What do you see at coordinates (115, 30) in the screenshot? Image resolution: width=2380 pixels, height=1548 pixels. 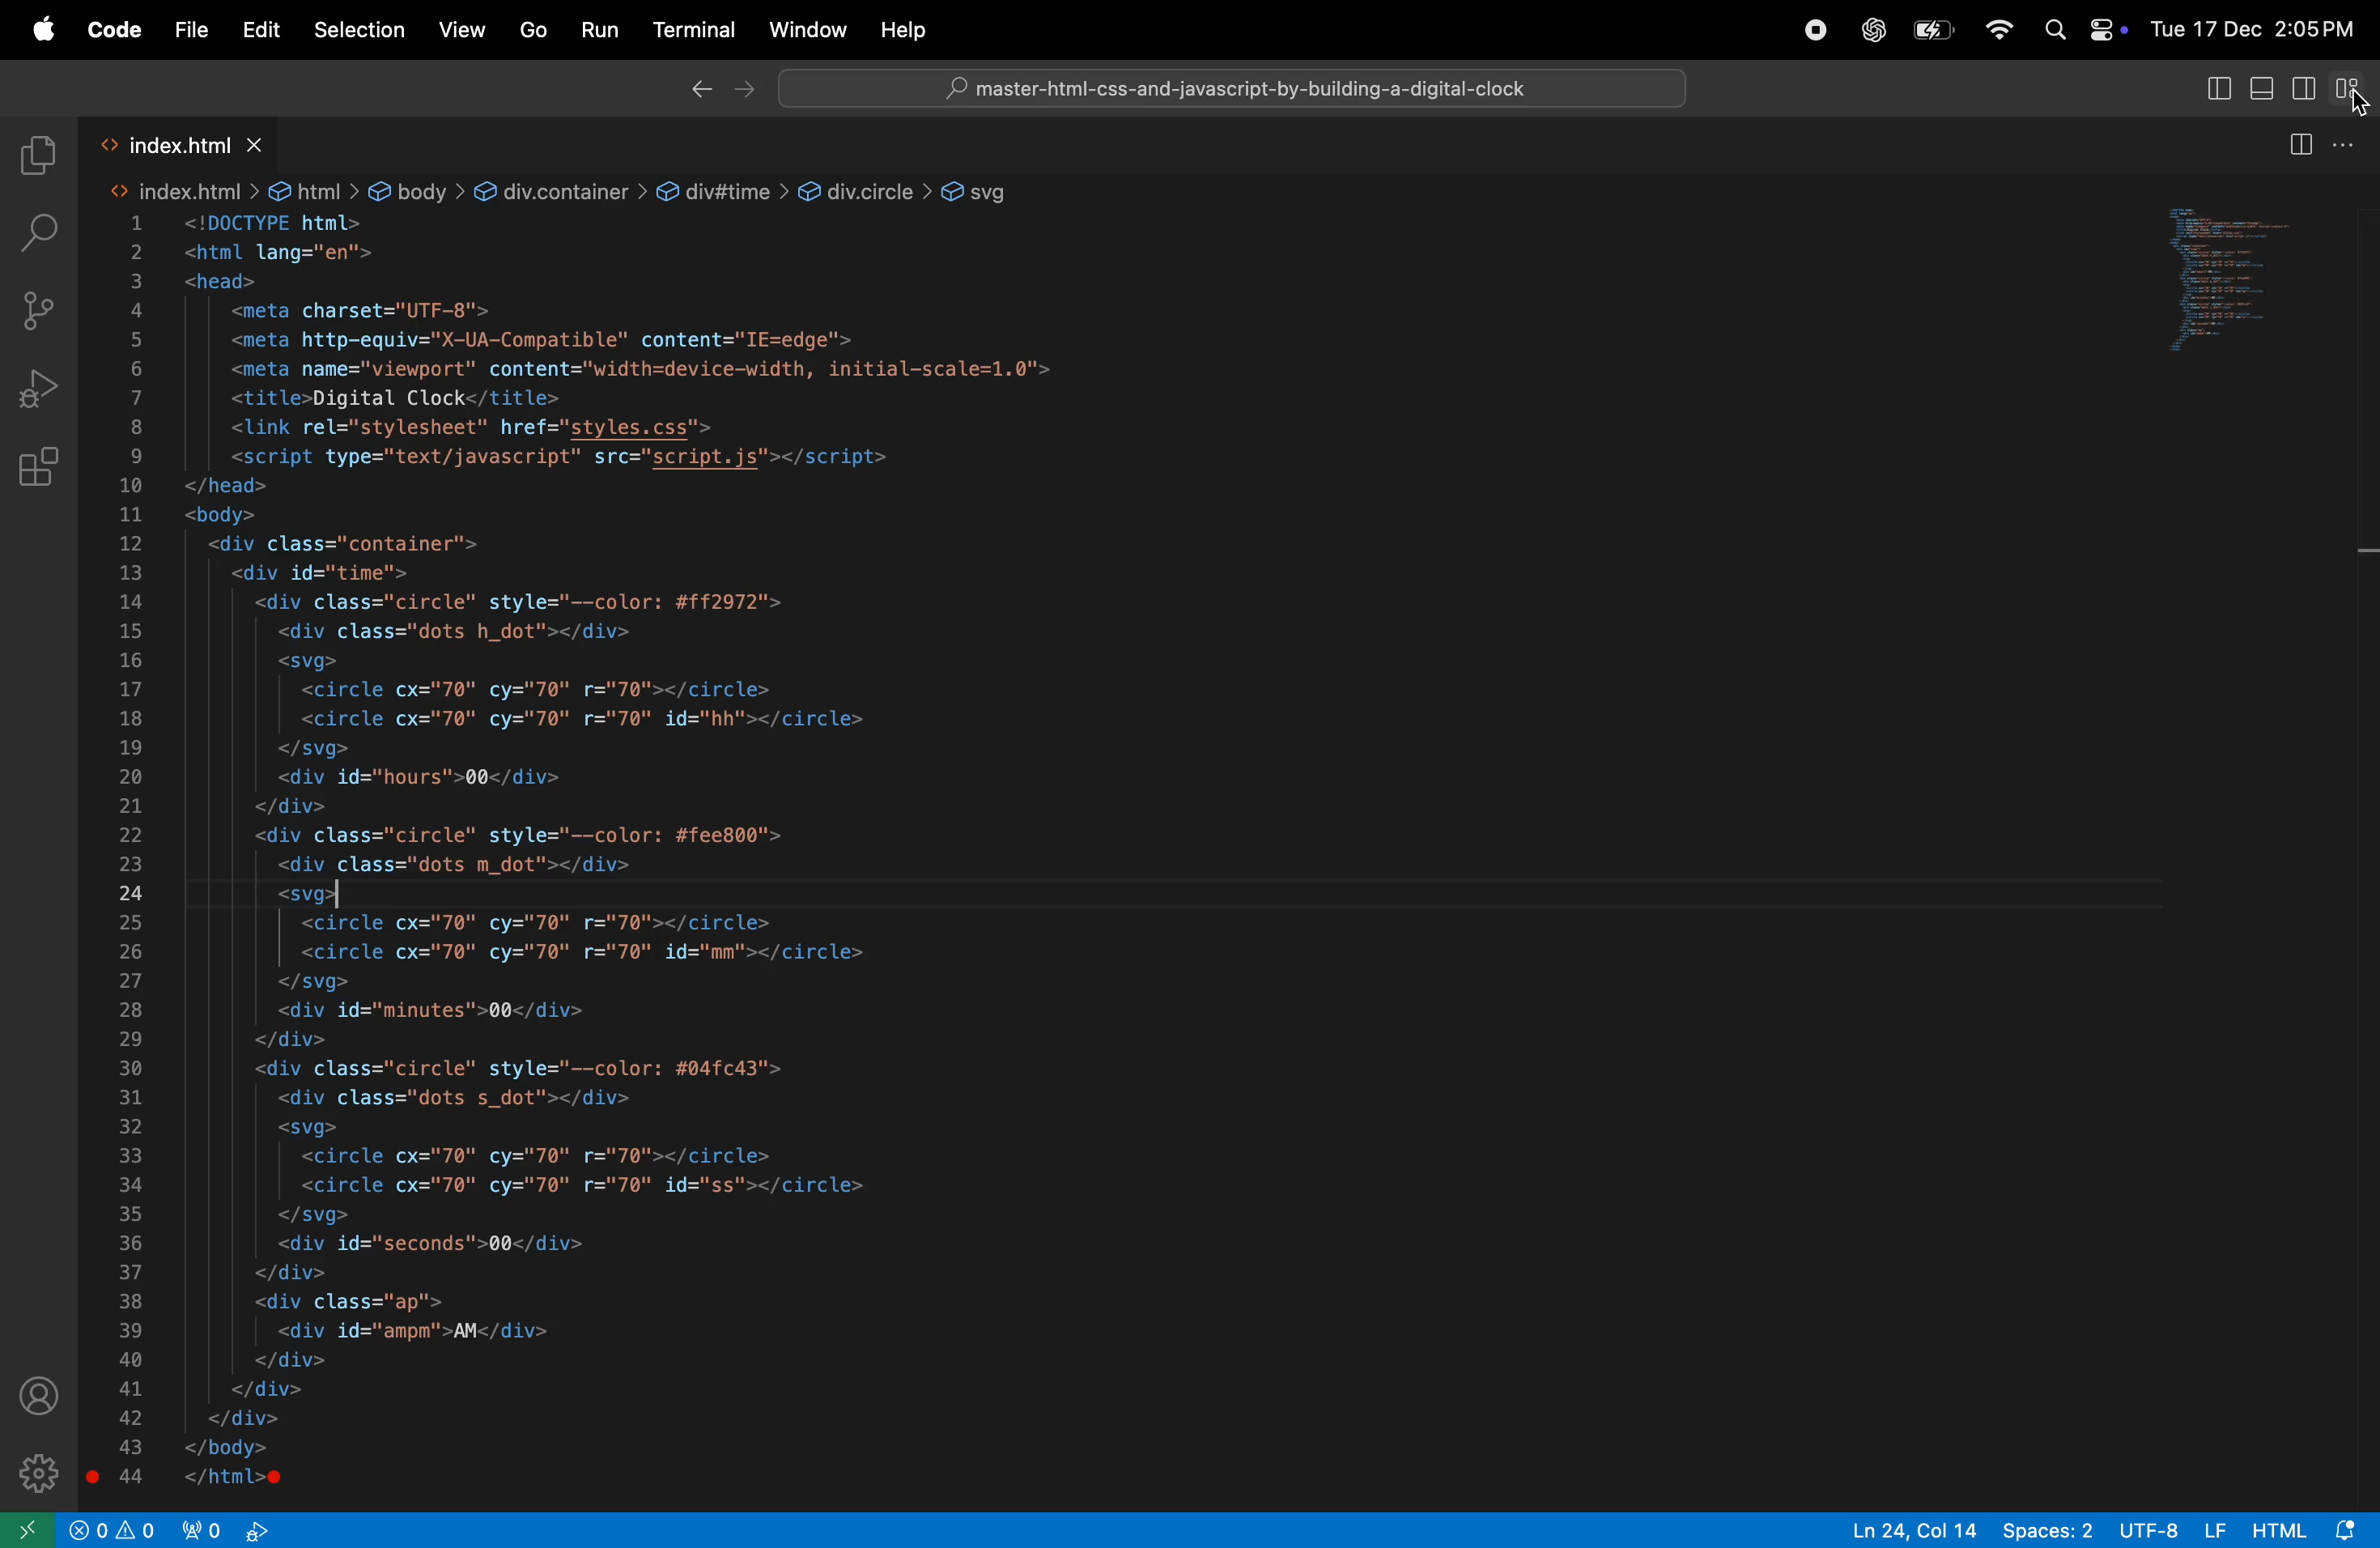 I see `code` at bounding box center [115, 30].